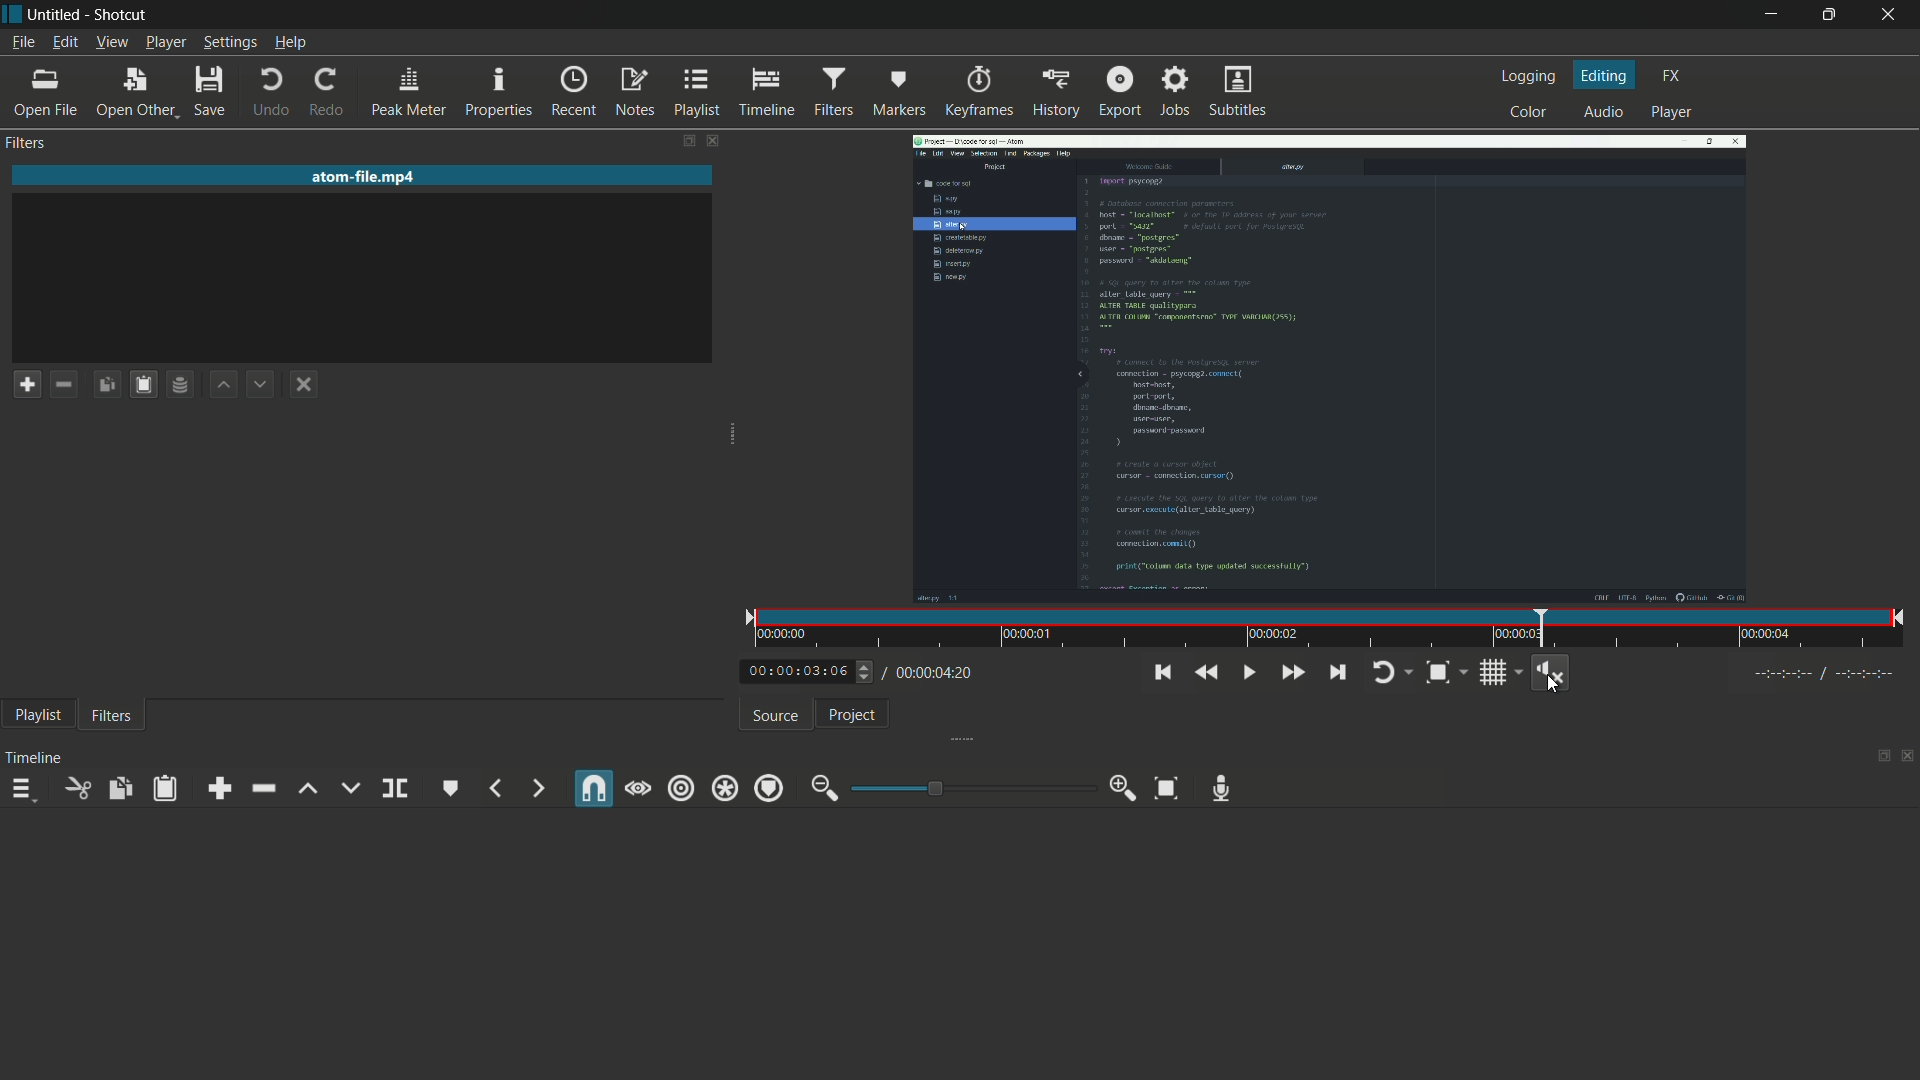 This screenshot has width=1920, height=1080. I want to click on lift, so click(303, 791).